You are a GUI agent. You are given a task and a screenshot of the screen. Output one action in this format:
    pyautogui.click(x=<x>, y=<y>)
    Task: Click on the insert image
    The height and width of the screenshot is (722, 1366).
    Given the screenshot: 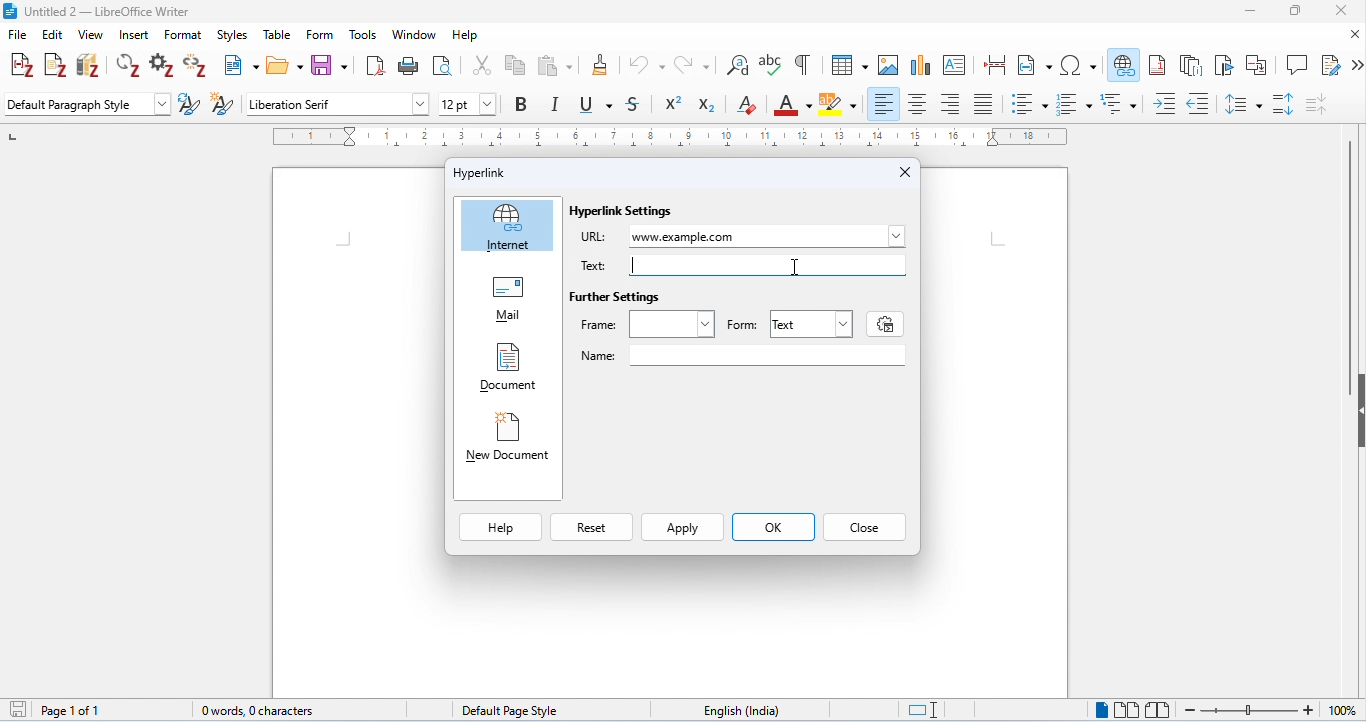 What is the action you would take?
    pyautogui.click(x=890, y=64)
    